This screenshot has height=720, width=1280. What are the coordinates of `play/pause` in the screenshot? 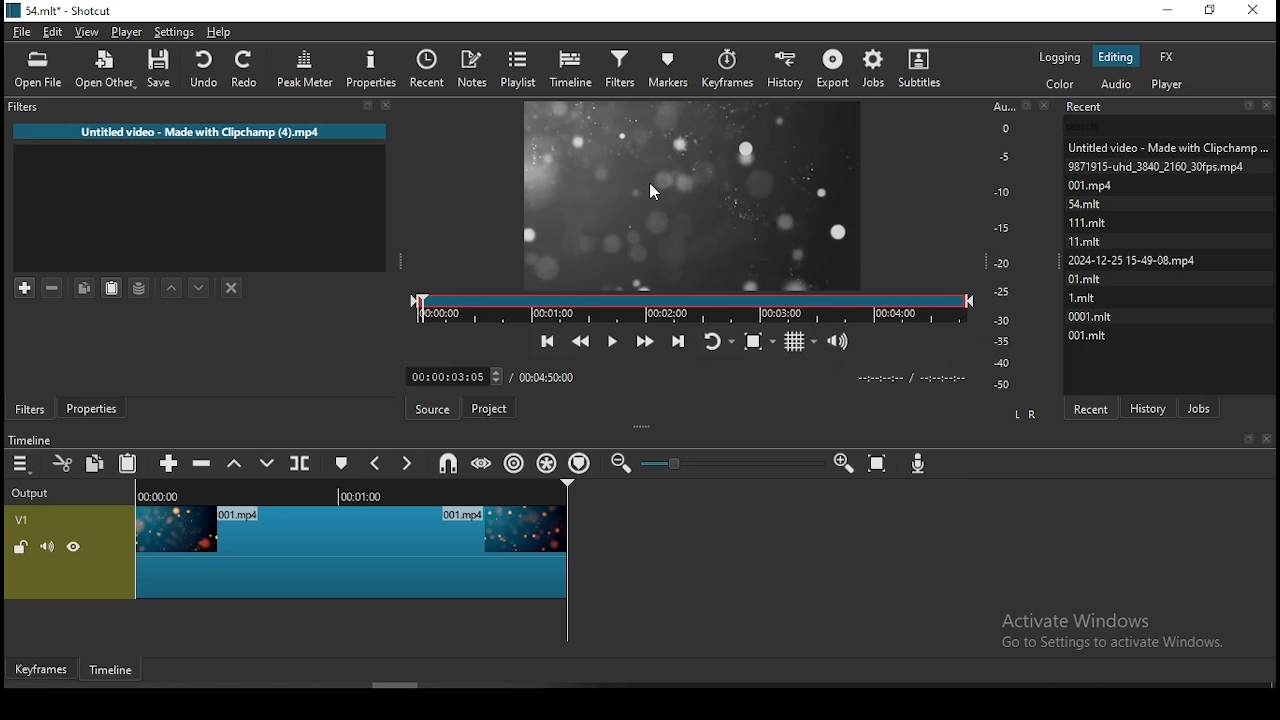 It's located at (613, 339).